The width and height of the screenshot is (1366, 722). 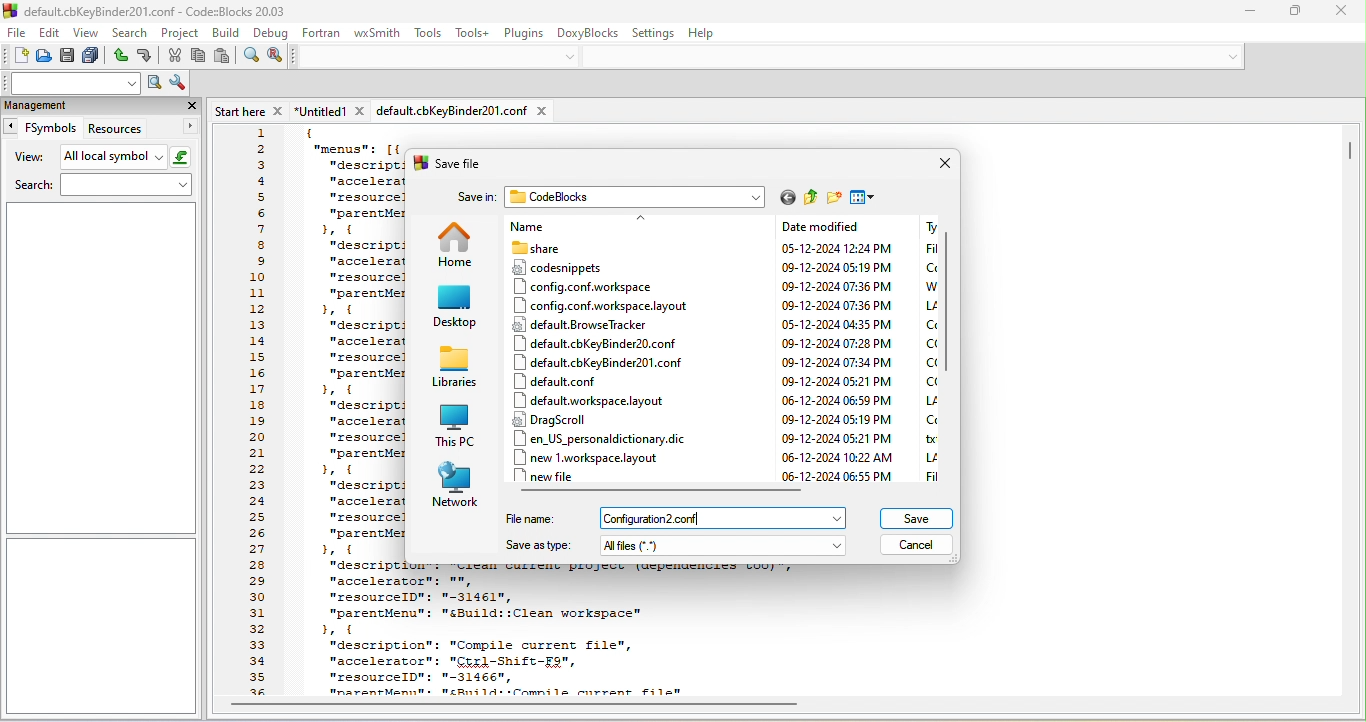 I want to click on redo, so click(x=148, y=56).